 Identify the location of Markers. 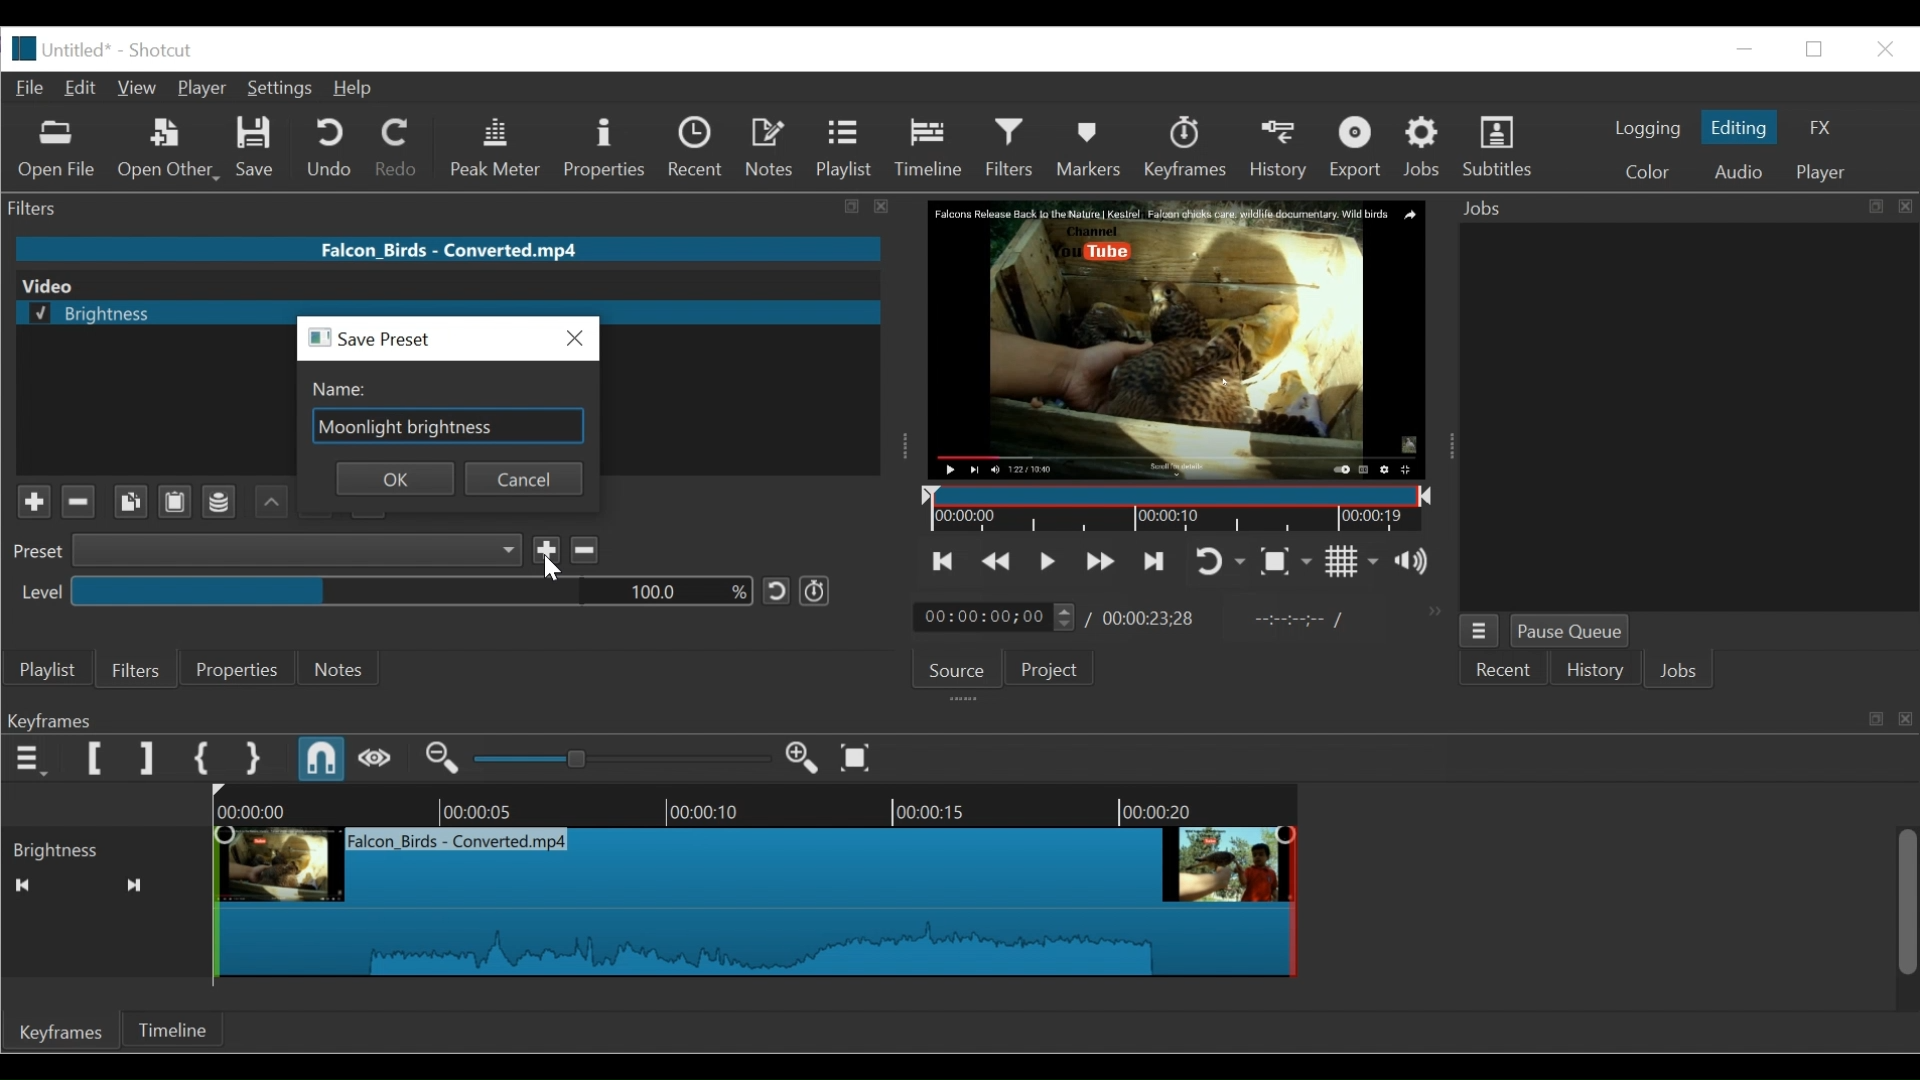
(1091, 147).